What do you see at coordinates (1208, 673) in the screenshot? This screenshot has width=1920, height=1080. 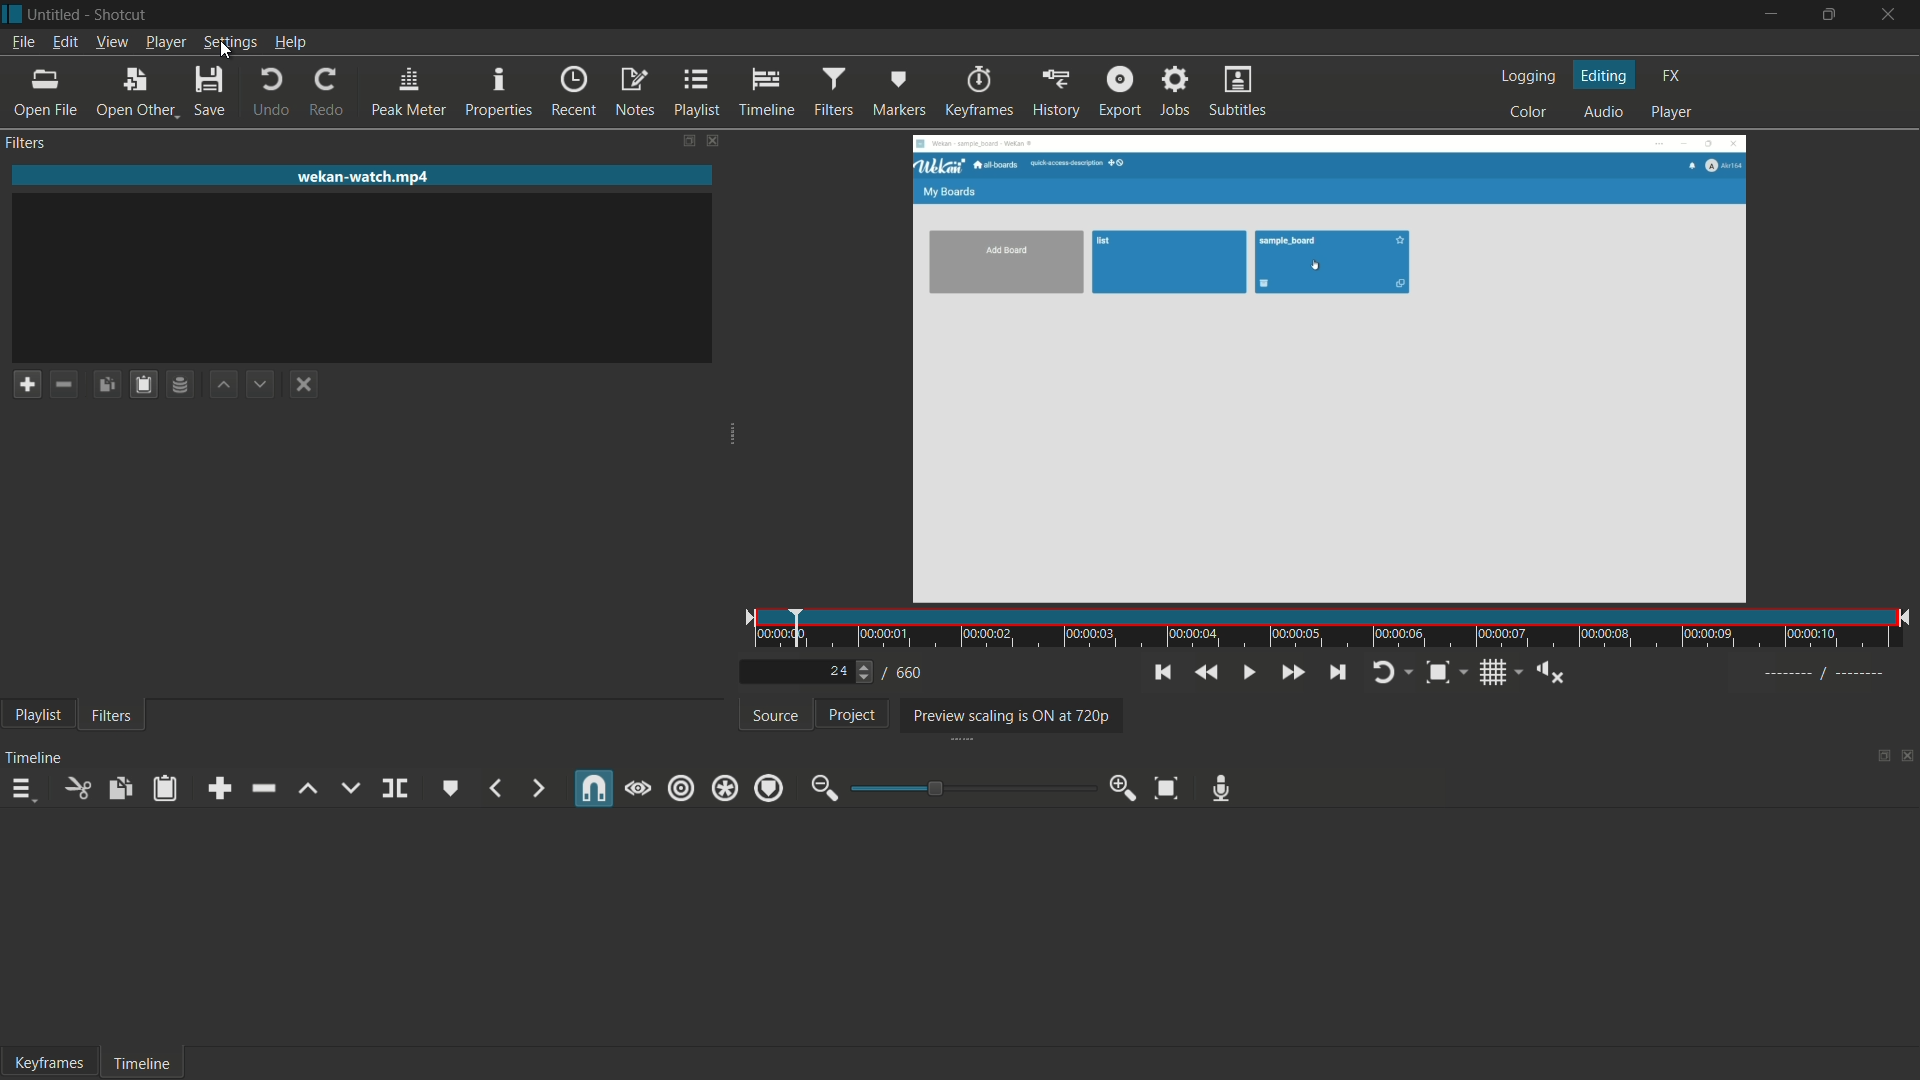 I see `quickly play backward` at bounding box center [1208, 673].